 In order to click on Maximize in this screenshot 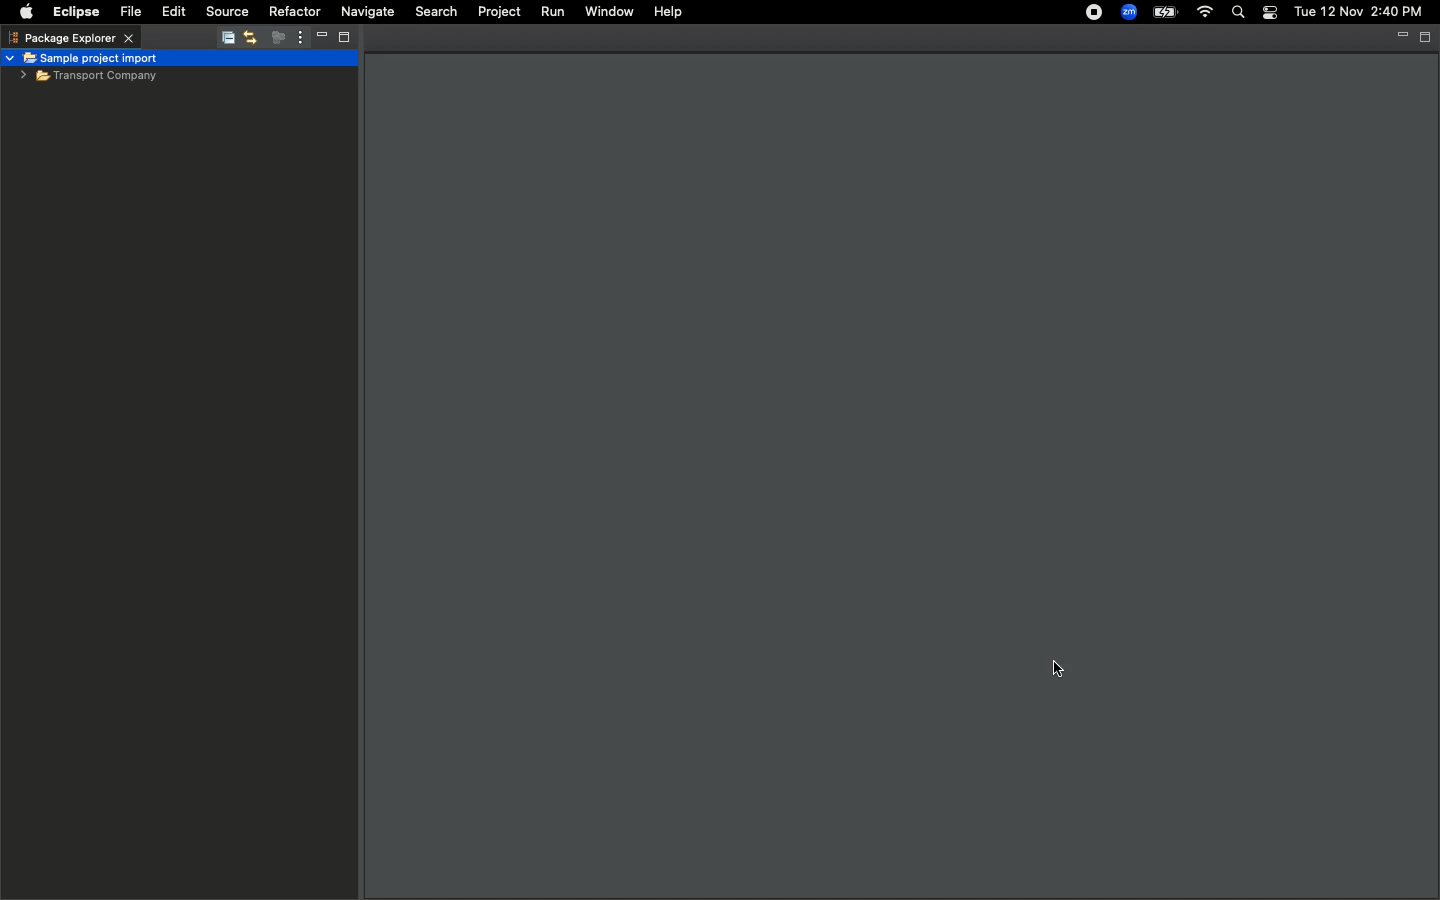, I will do `click(1426, 37)`.